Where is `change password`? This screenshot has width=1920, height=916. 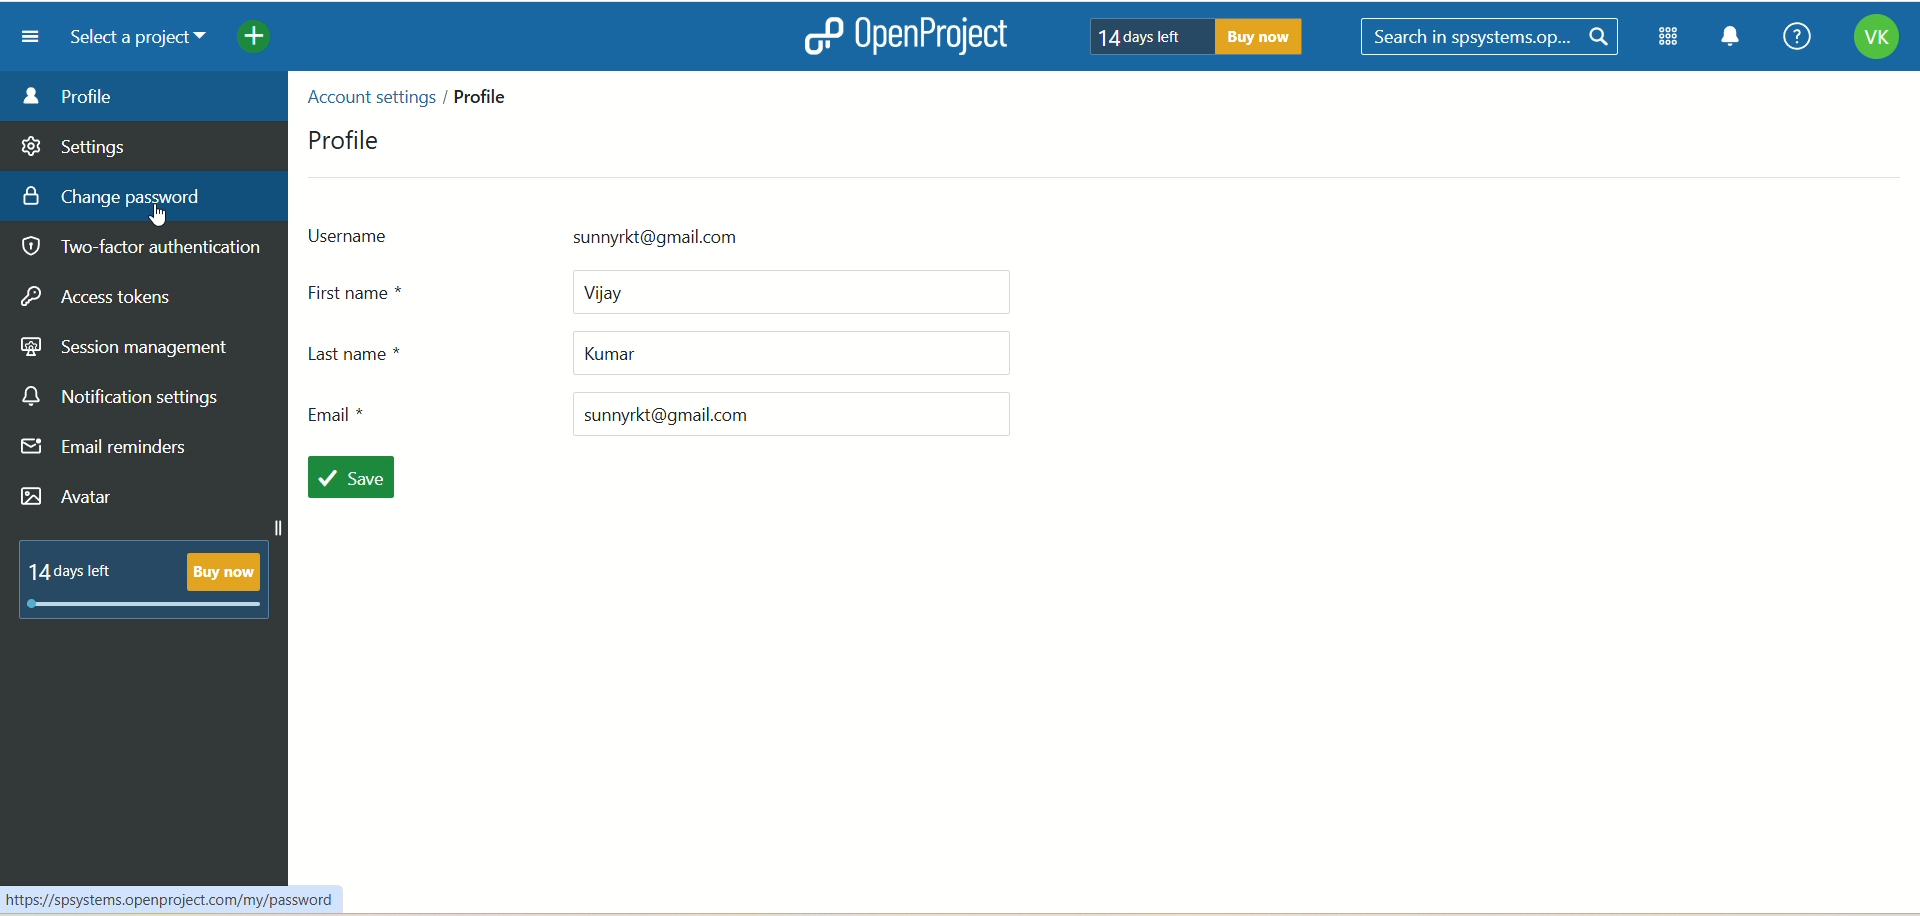 change password is located at coordinates (147, 194).